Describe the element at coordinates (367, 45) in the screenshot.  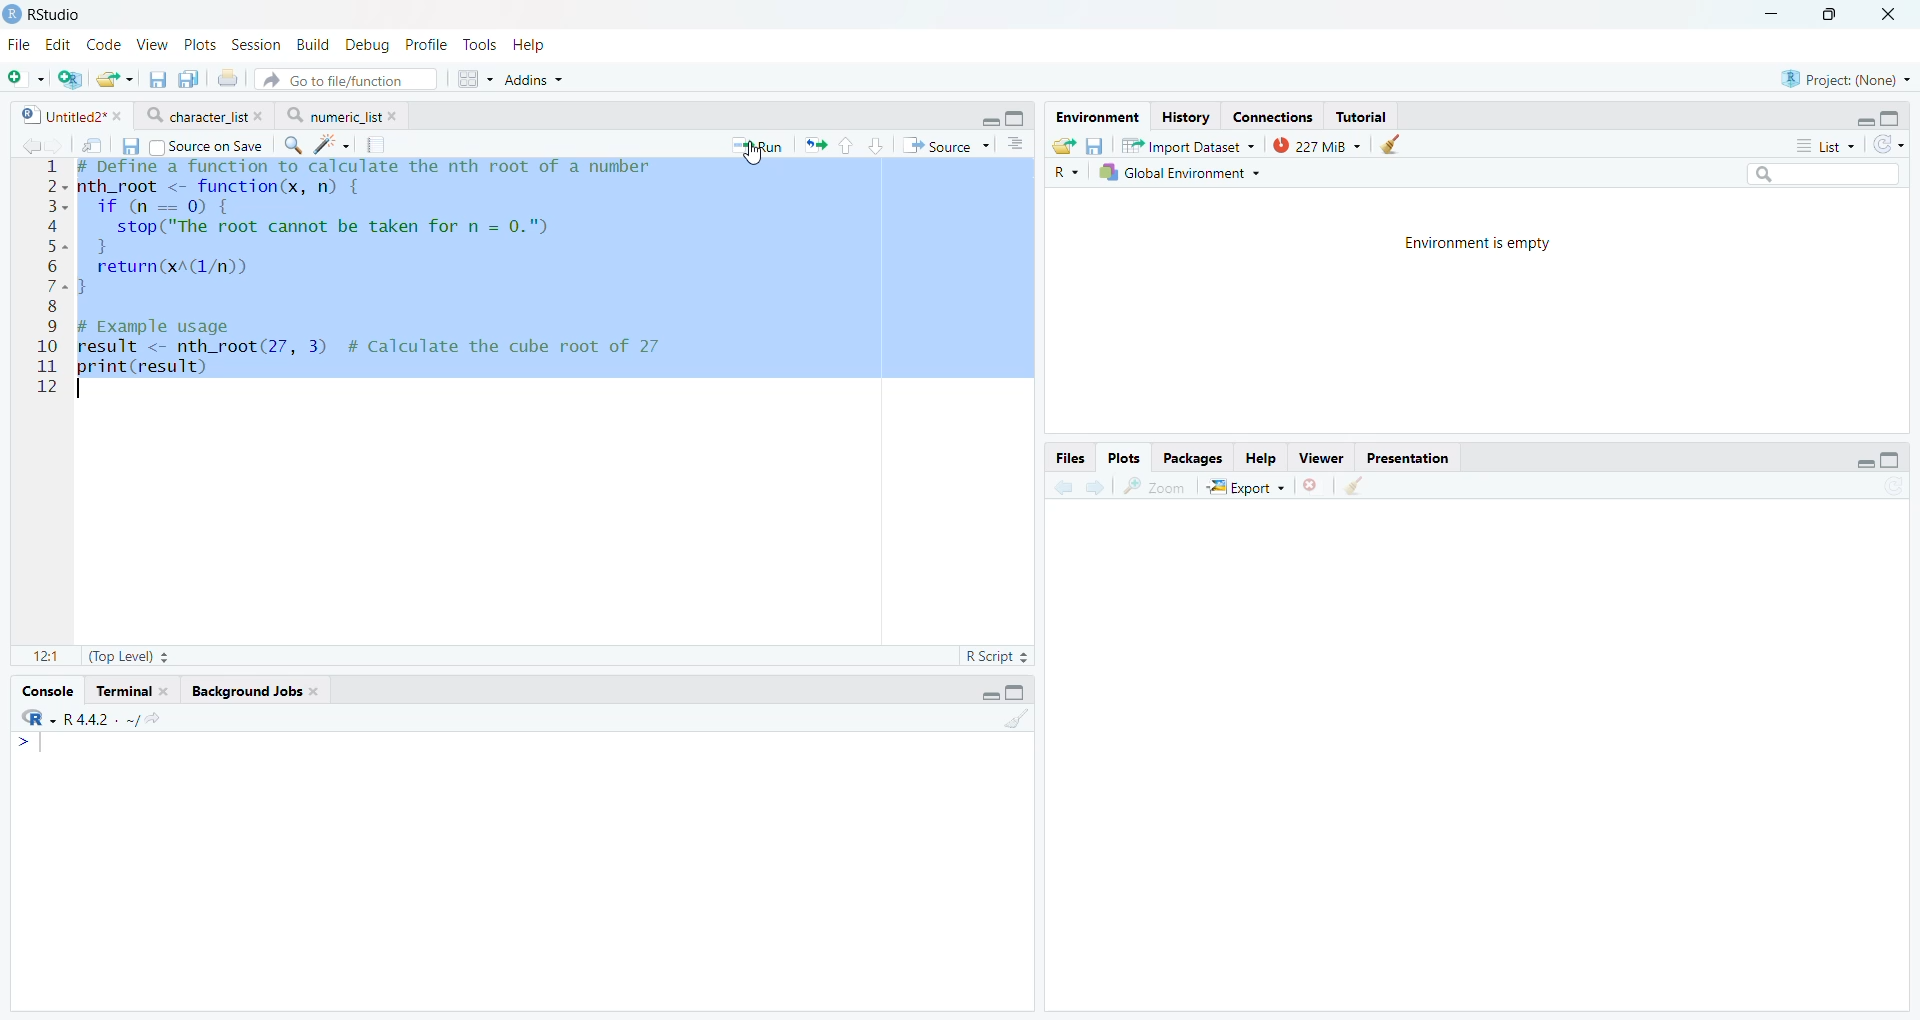
I see `Debug` at that location.